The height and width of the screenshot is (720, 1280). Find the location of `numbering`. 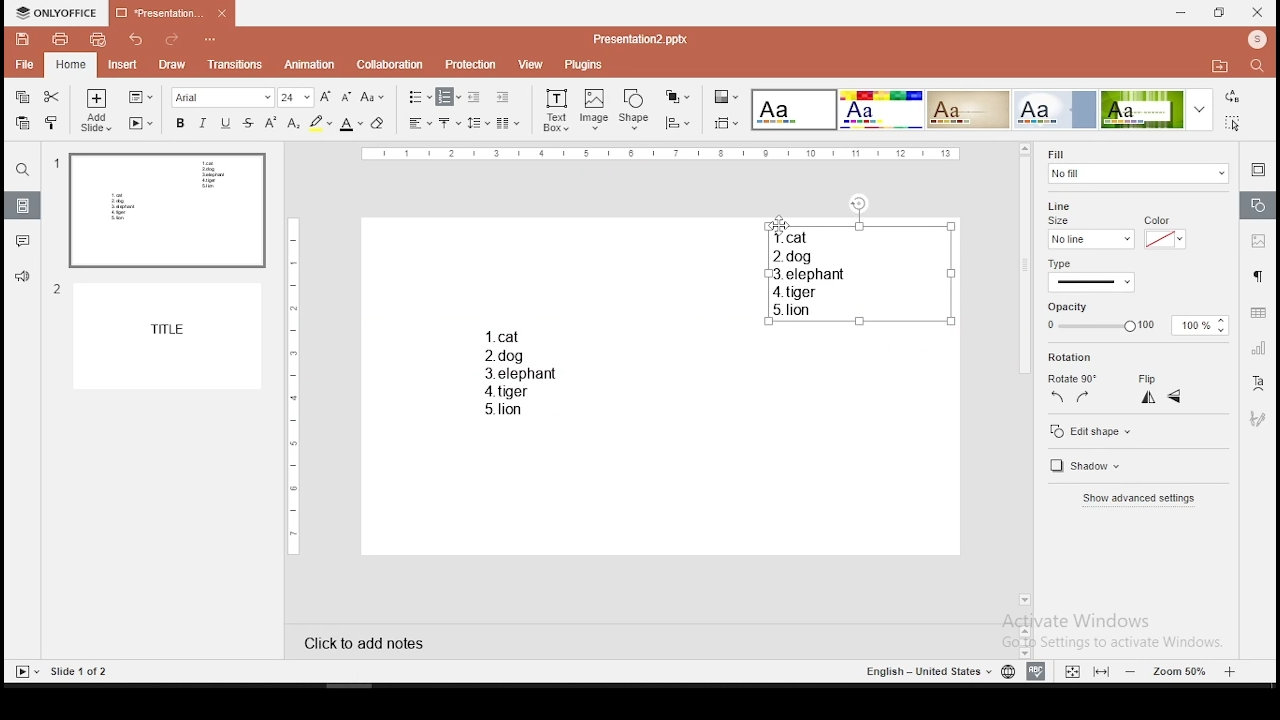

numbering is located at coordinates (449, 97).